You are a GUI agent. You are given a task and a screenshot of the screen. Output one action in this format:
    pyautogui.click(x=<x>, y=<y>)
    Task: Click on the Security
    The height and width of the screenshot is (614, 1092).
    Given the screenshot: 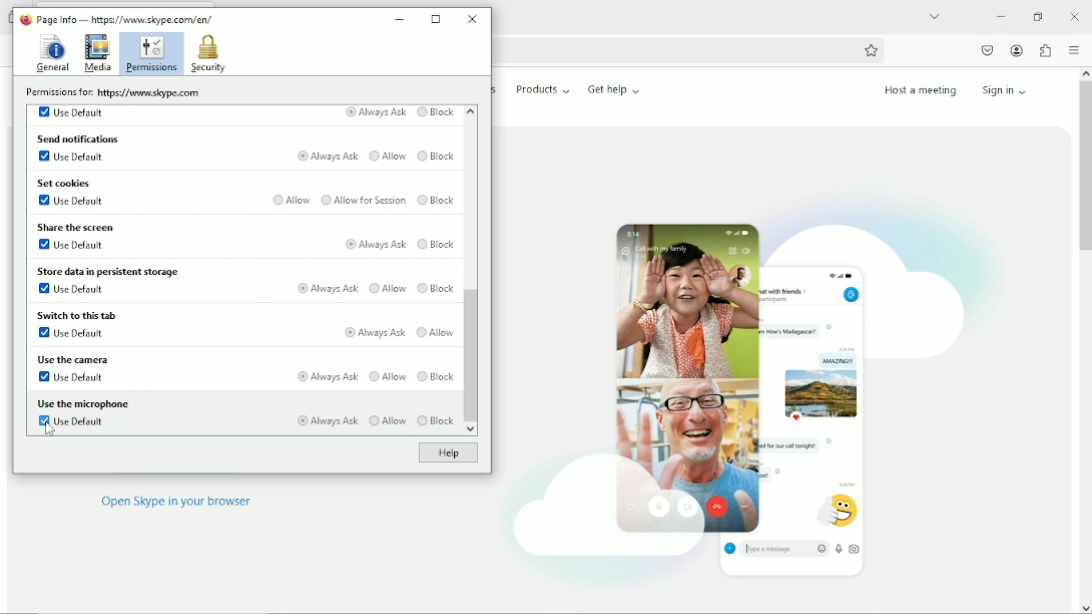 What is the action you would take?
    pyautogui.click(x=208, y=54)
    